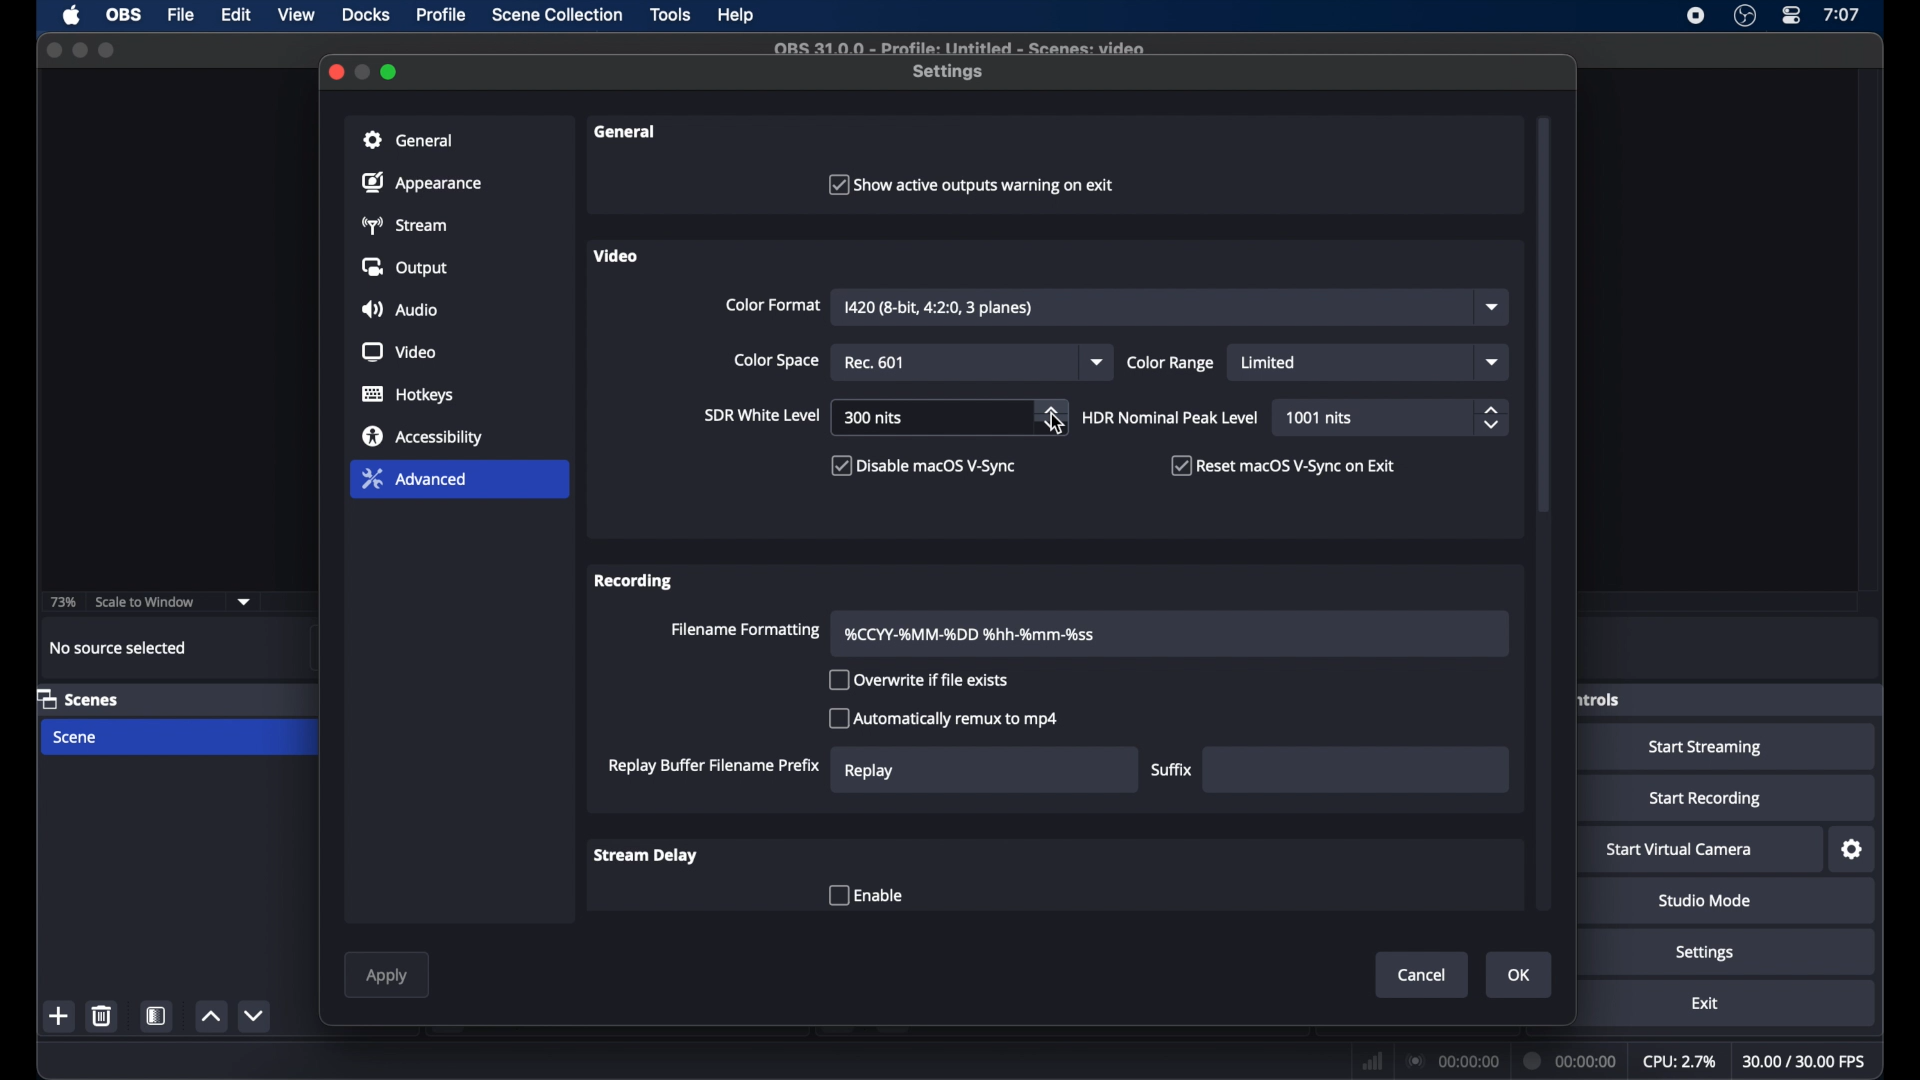 Image resolution: width=1920 pixels, height=1080 pixels. I want to click on start virtual camera, so click(1679, 850).